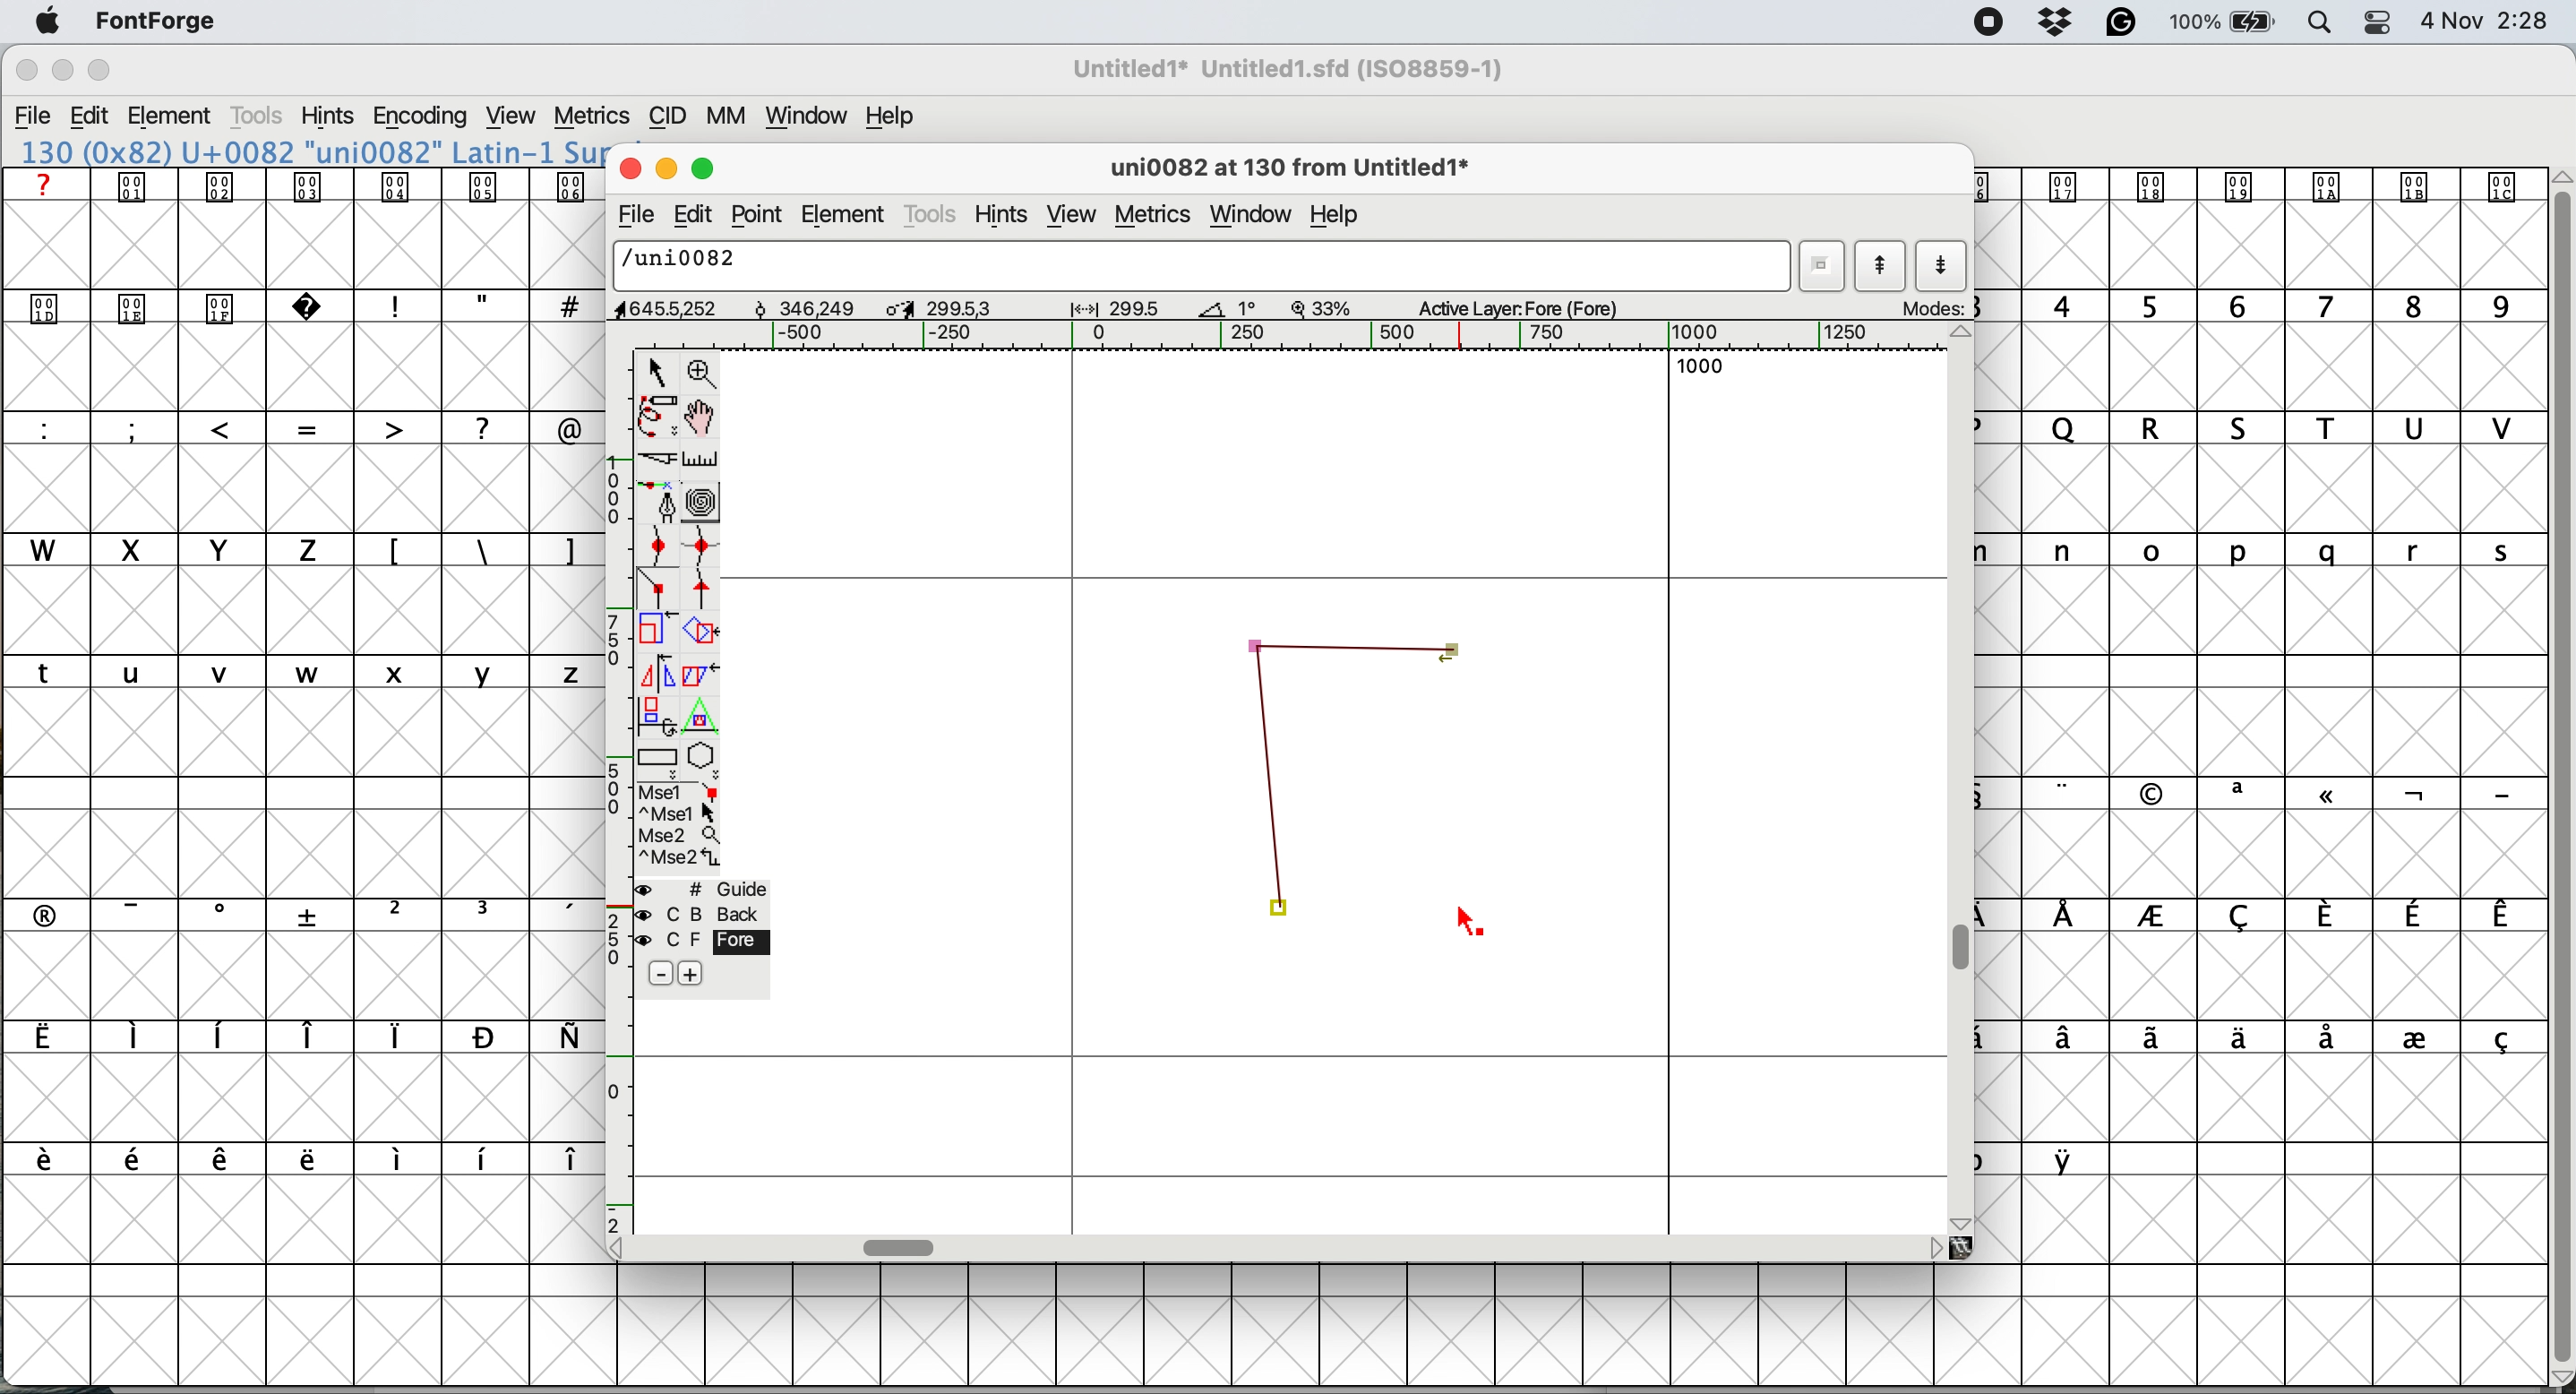  Describe the element at coordinates (704, 417) in the screenshot. I see `scroll by hand` at that location.